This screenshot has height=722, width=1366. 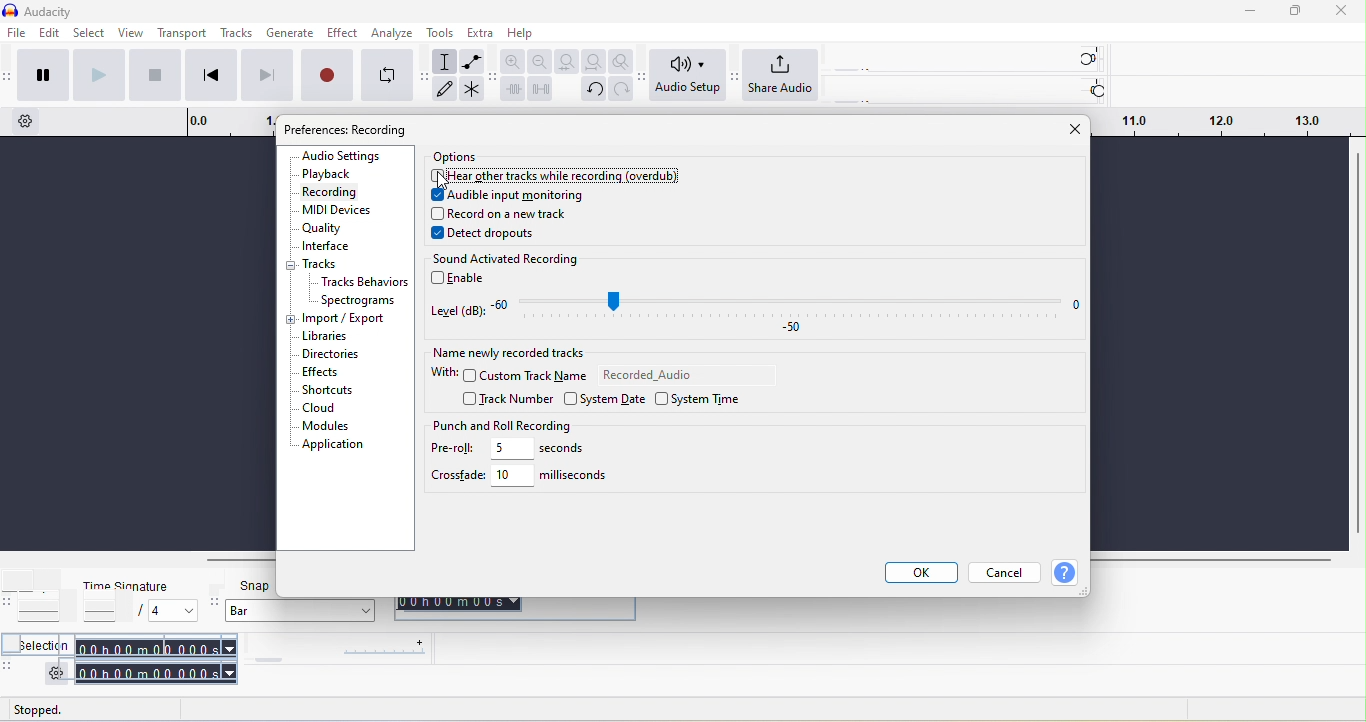 I want to click on crossfade, so click(x=456, y=475).